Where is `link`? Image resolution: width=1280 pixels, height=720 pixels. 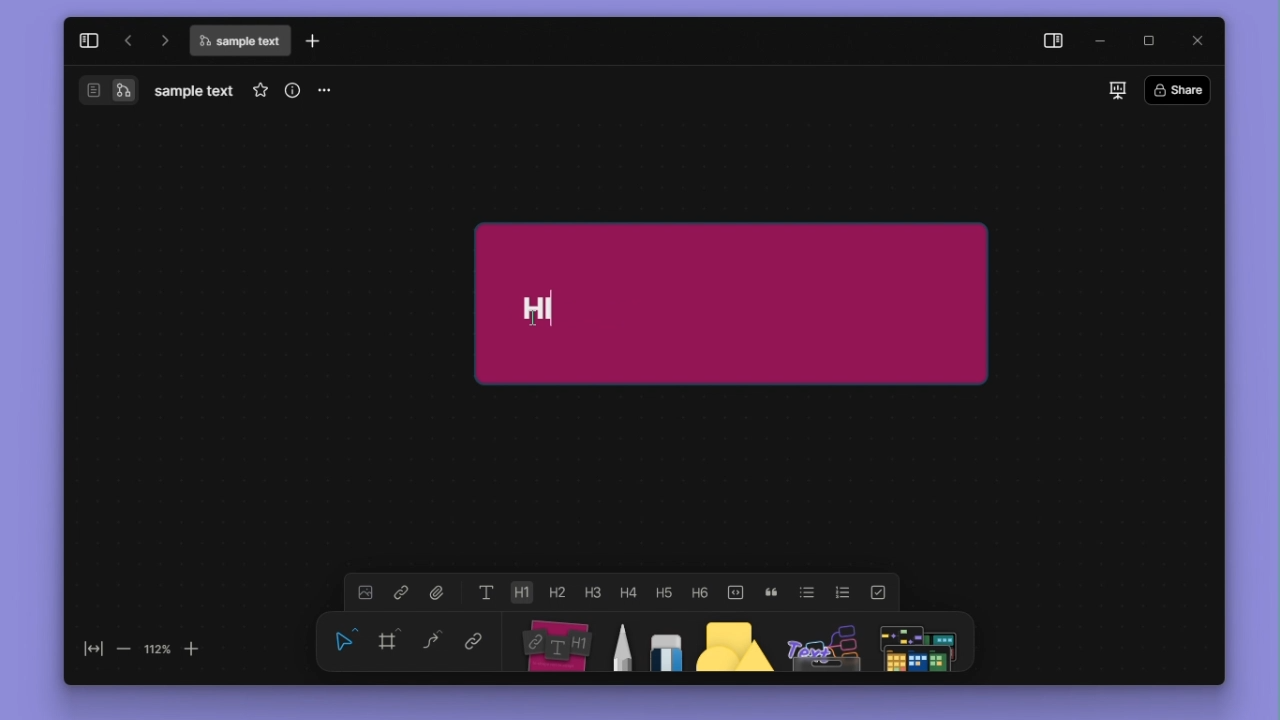
link is located at coordinates (401, 592).